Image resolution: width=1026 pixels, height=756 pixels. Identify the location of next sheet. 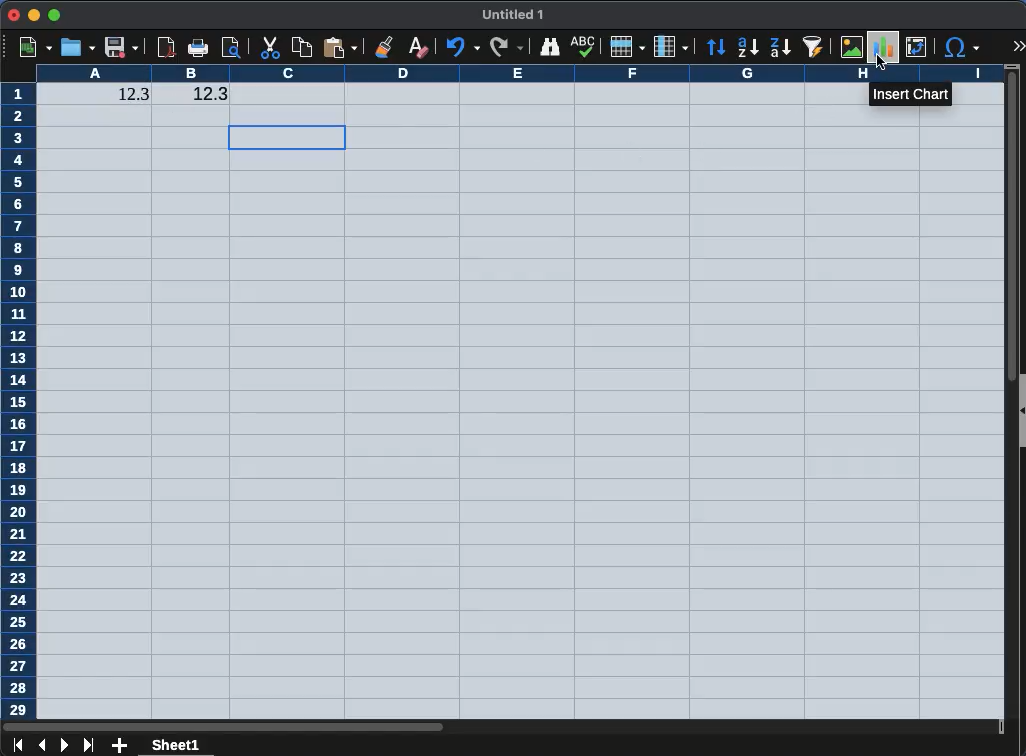
(63, 745).